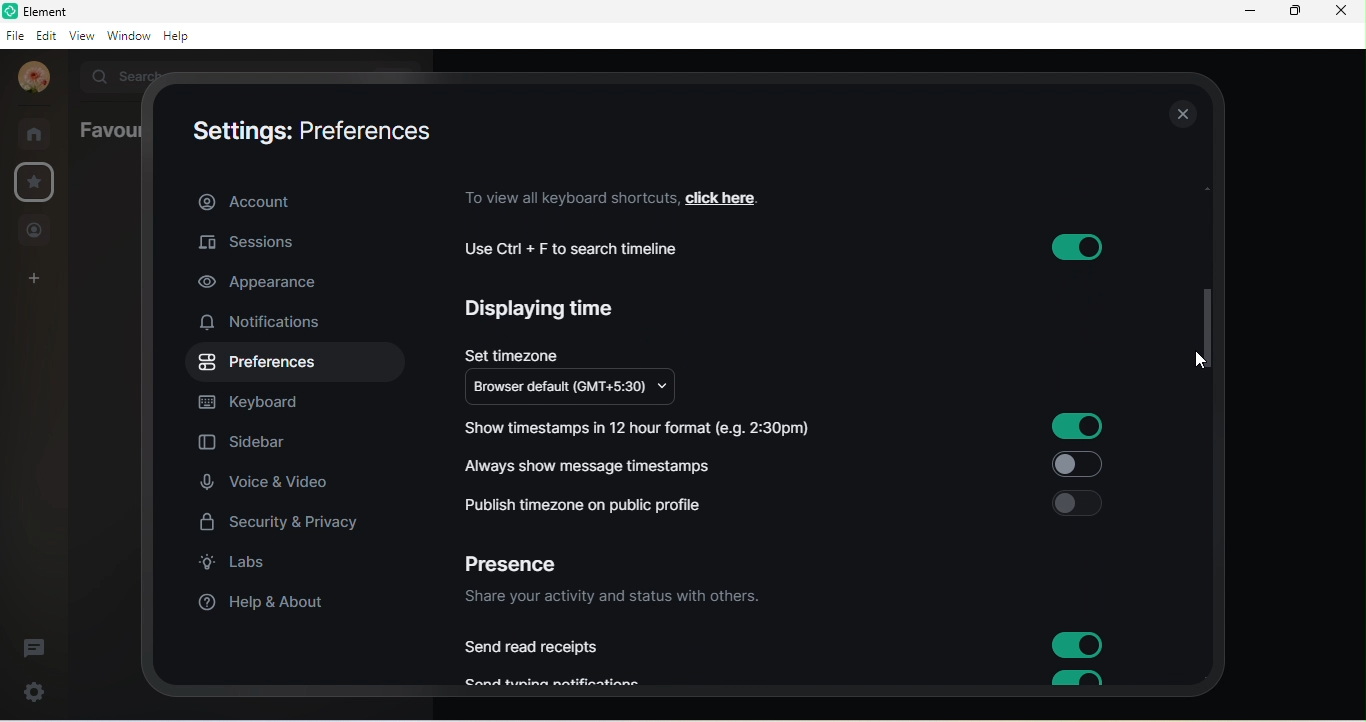 This screenshot has width=1366, height=722. Describe the element at coordinates (1203, 361) in the screenshot. I see `cursor movement` at that location.